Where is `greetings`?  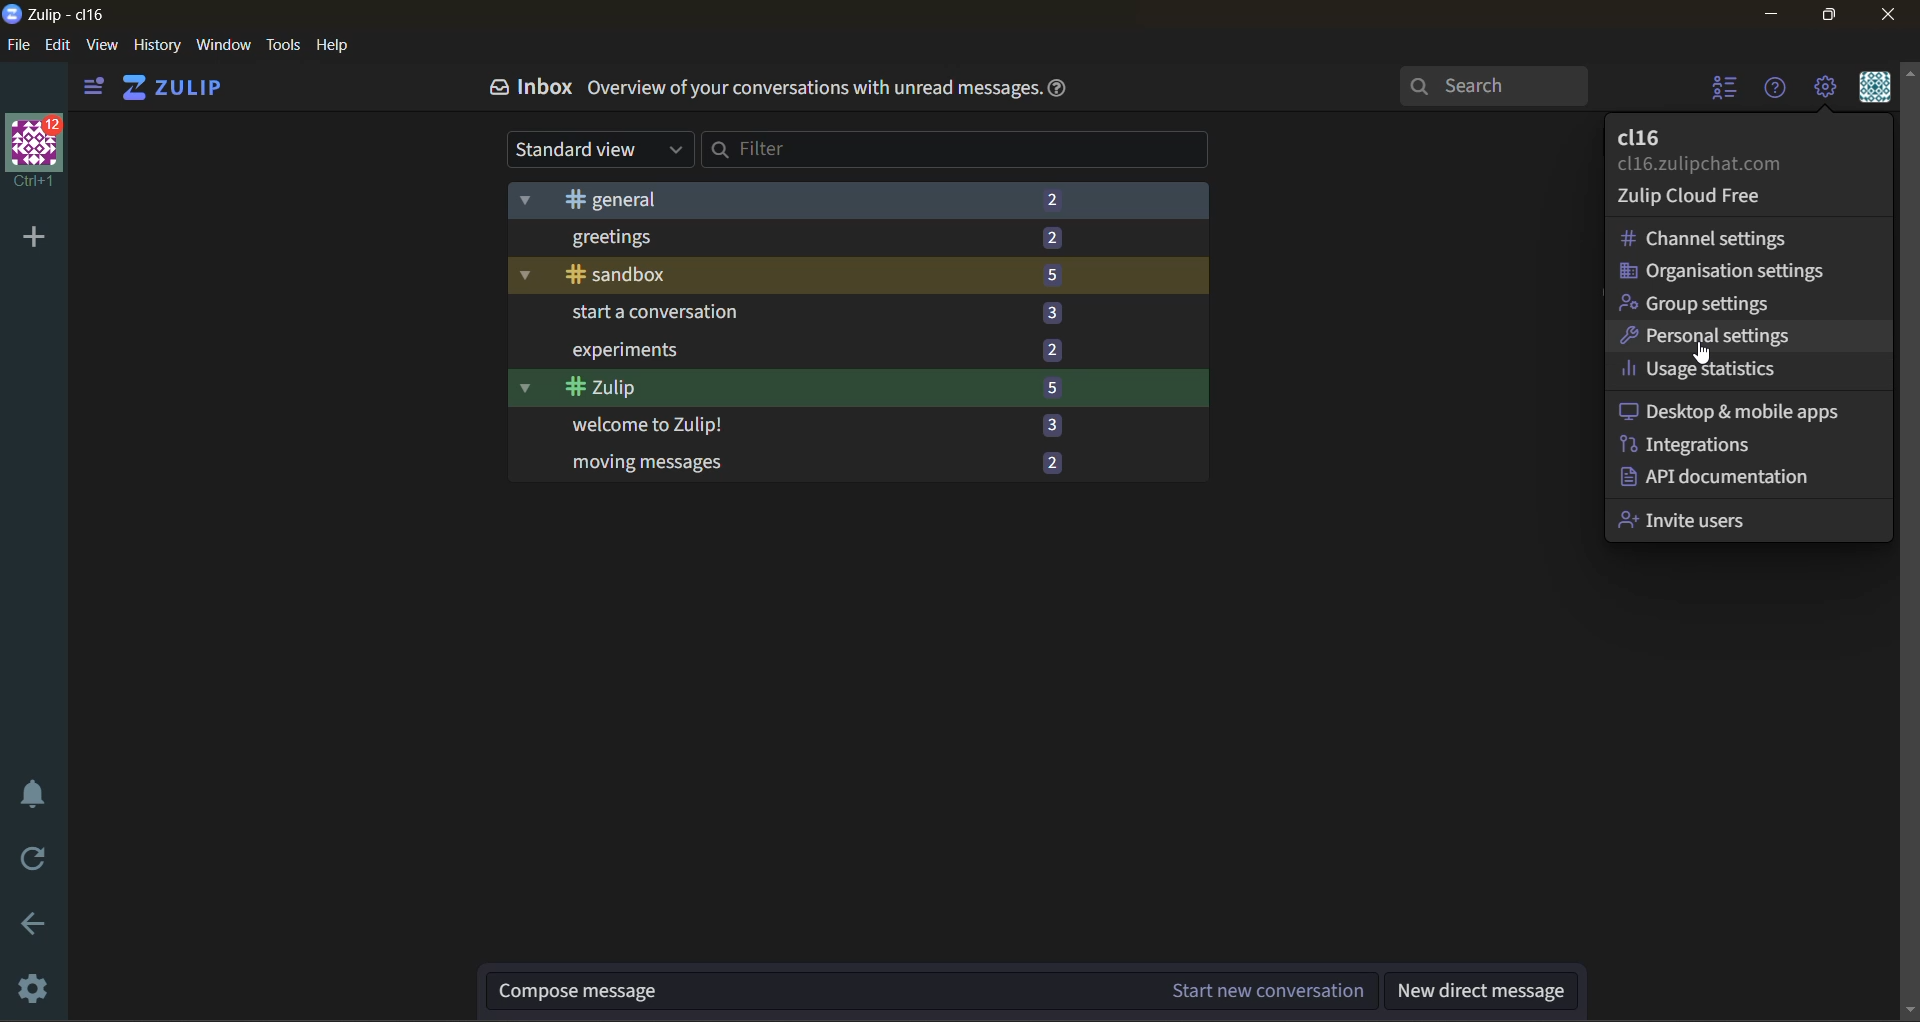 greetings is located at coordinates (795, 238).